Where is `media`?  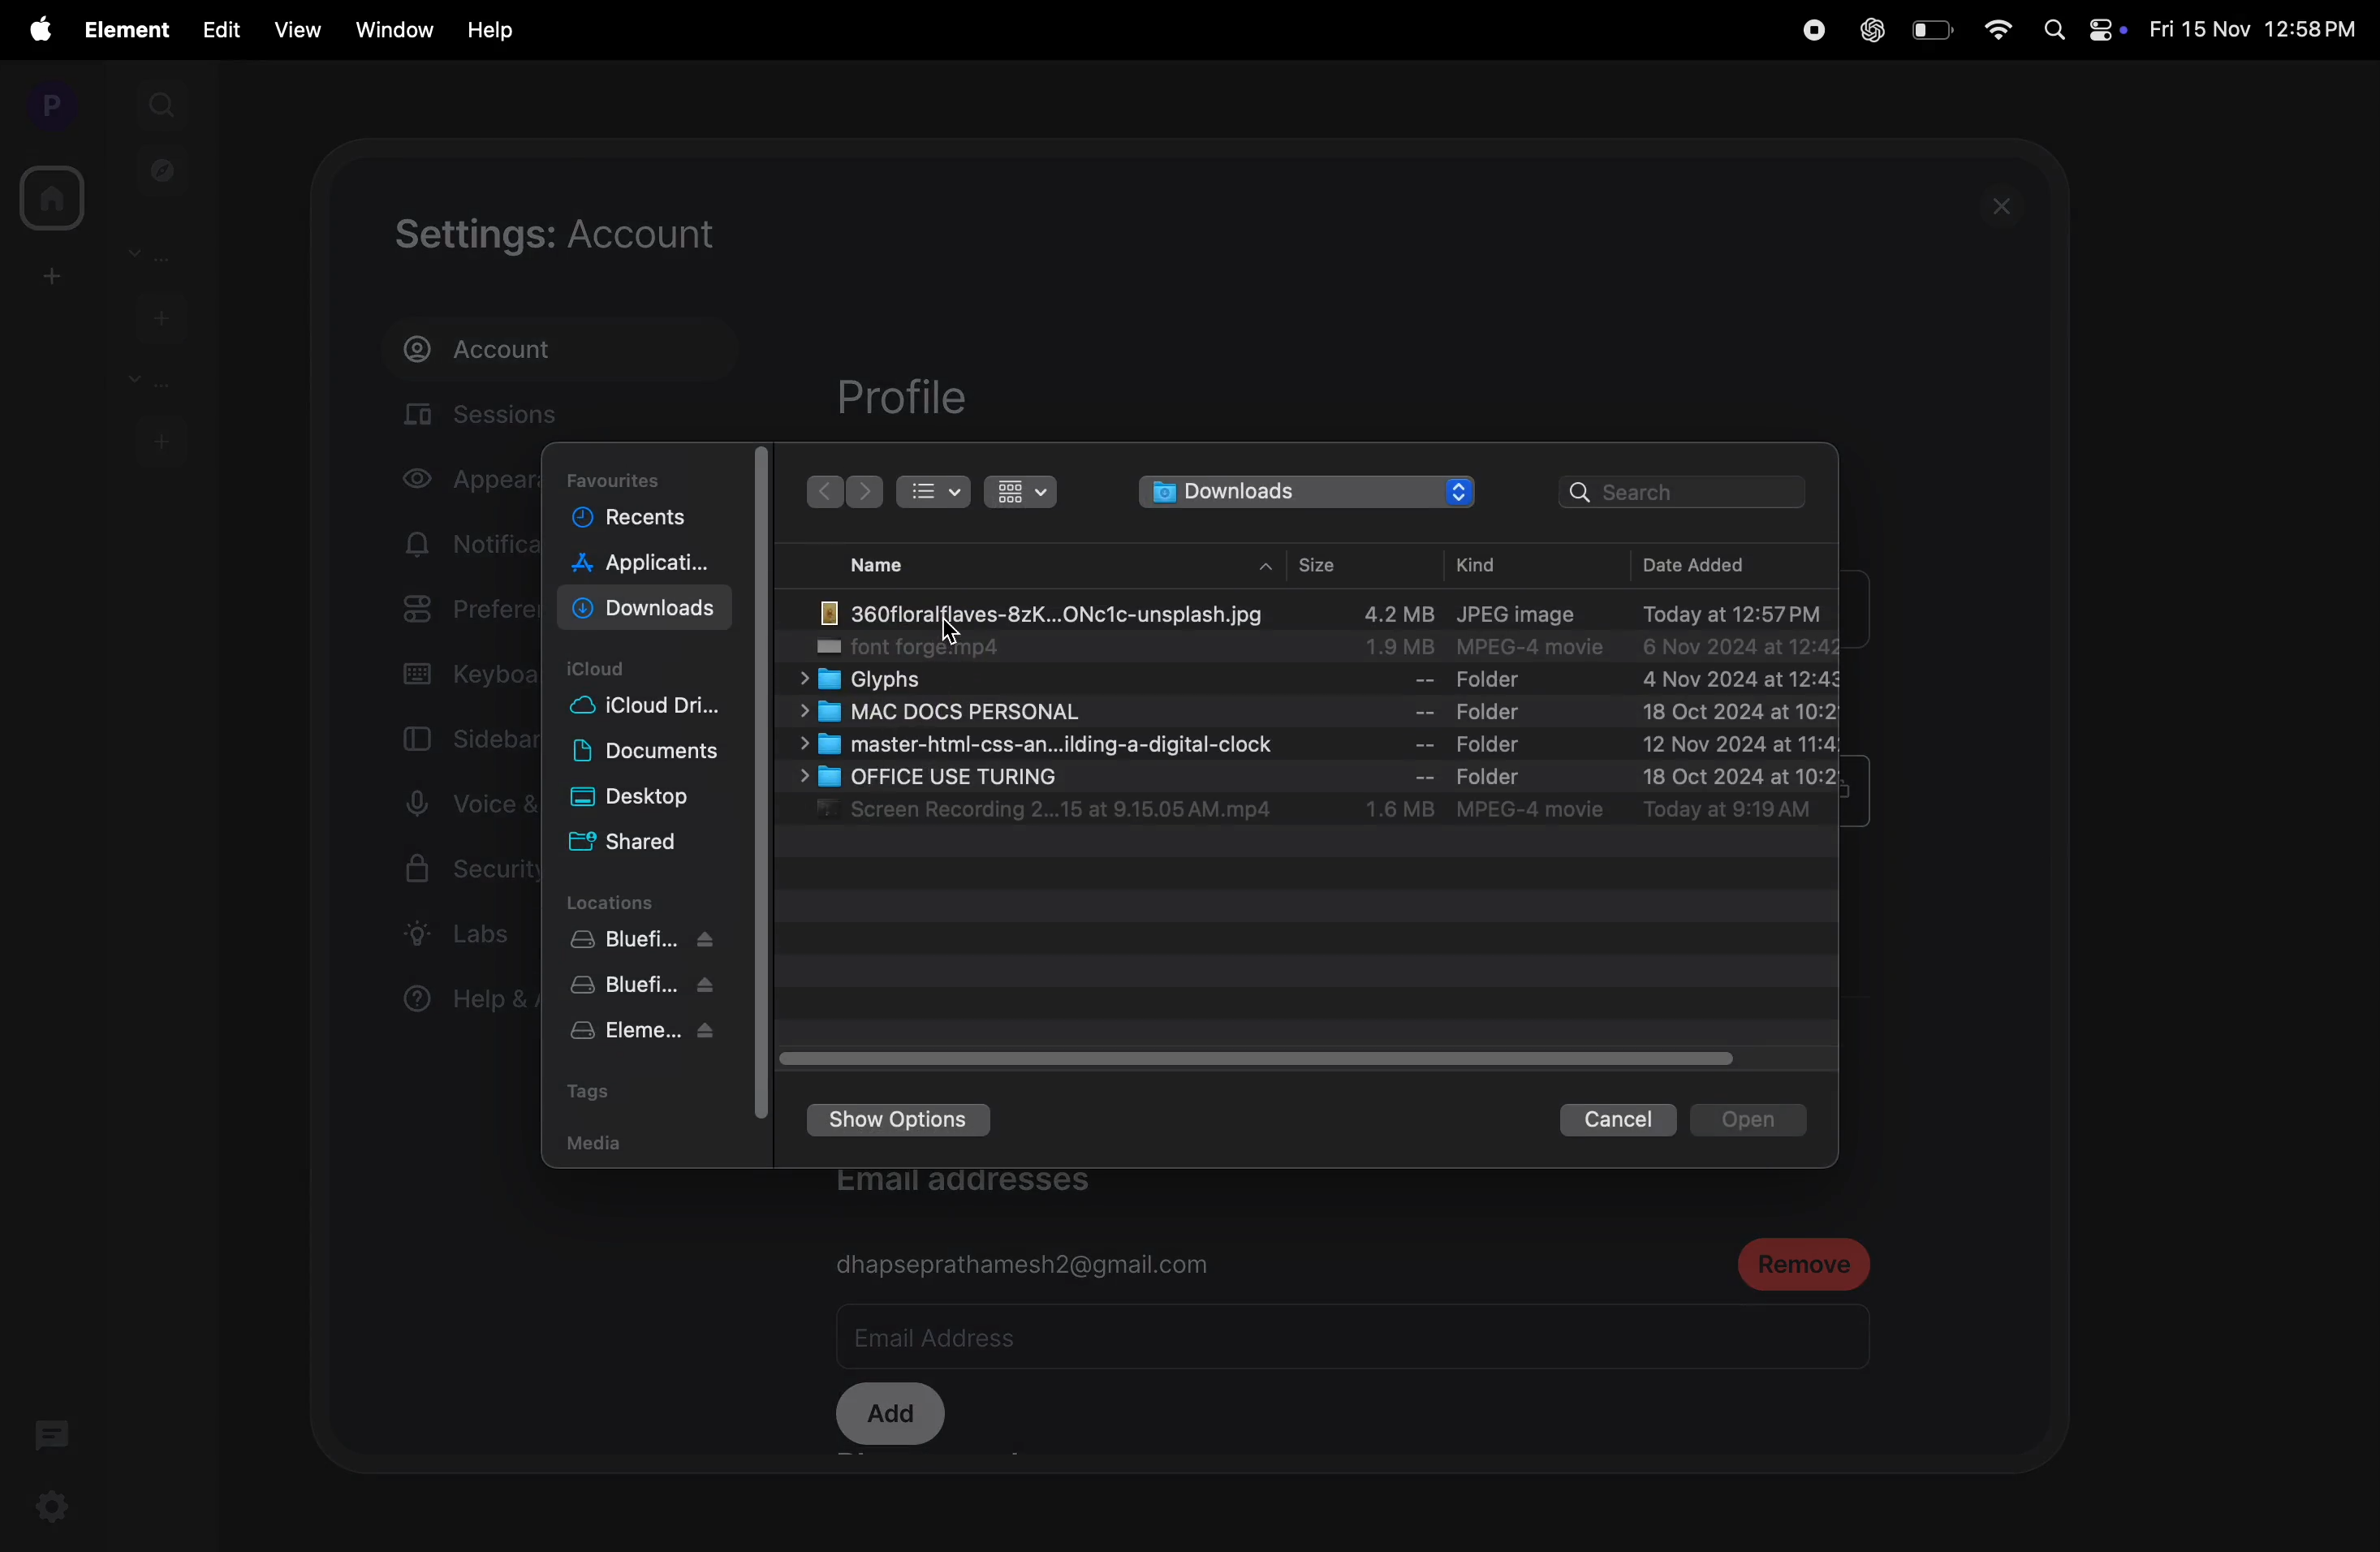 media is located at coordinates (590, 1146).